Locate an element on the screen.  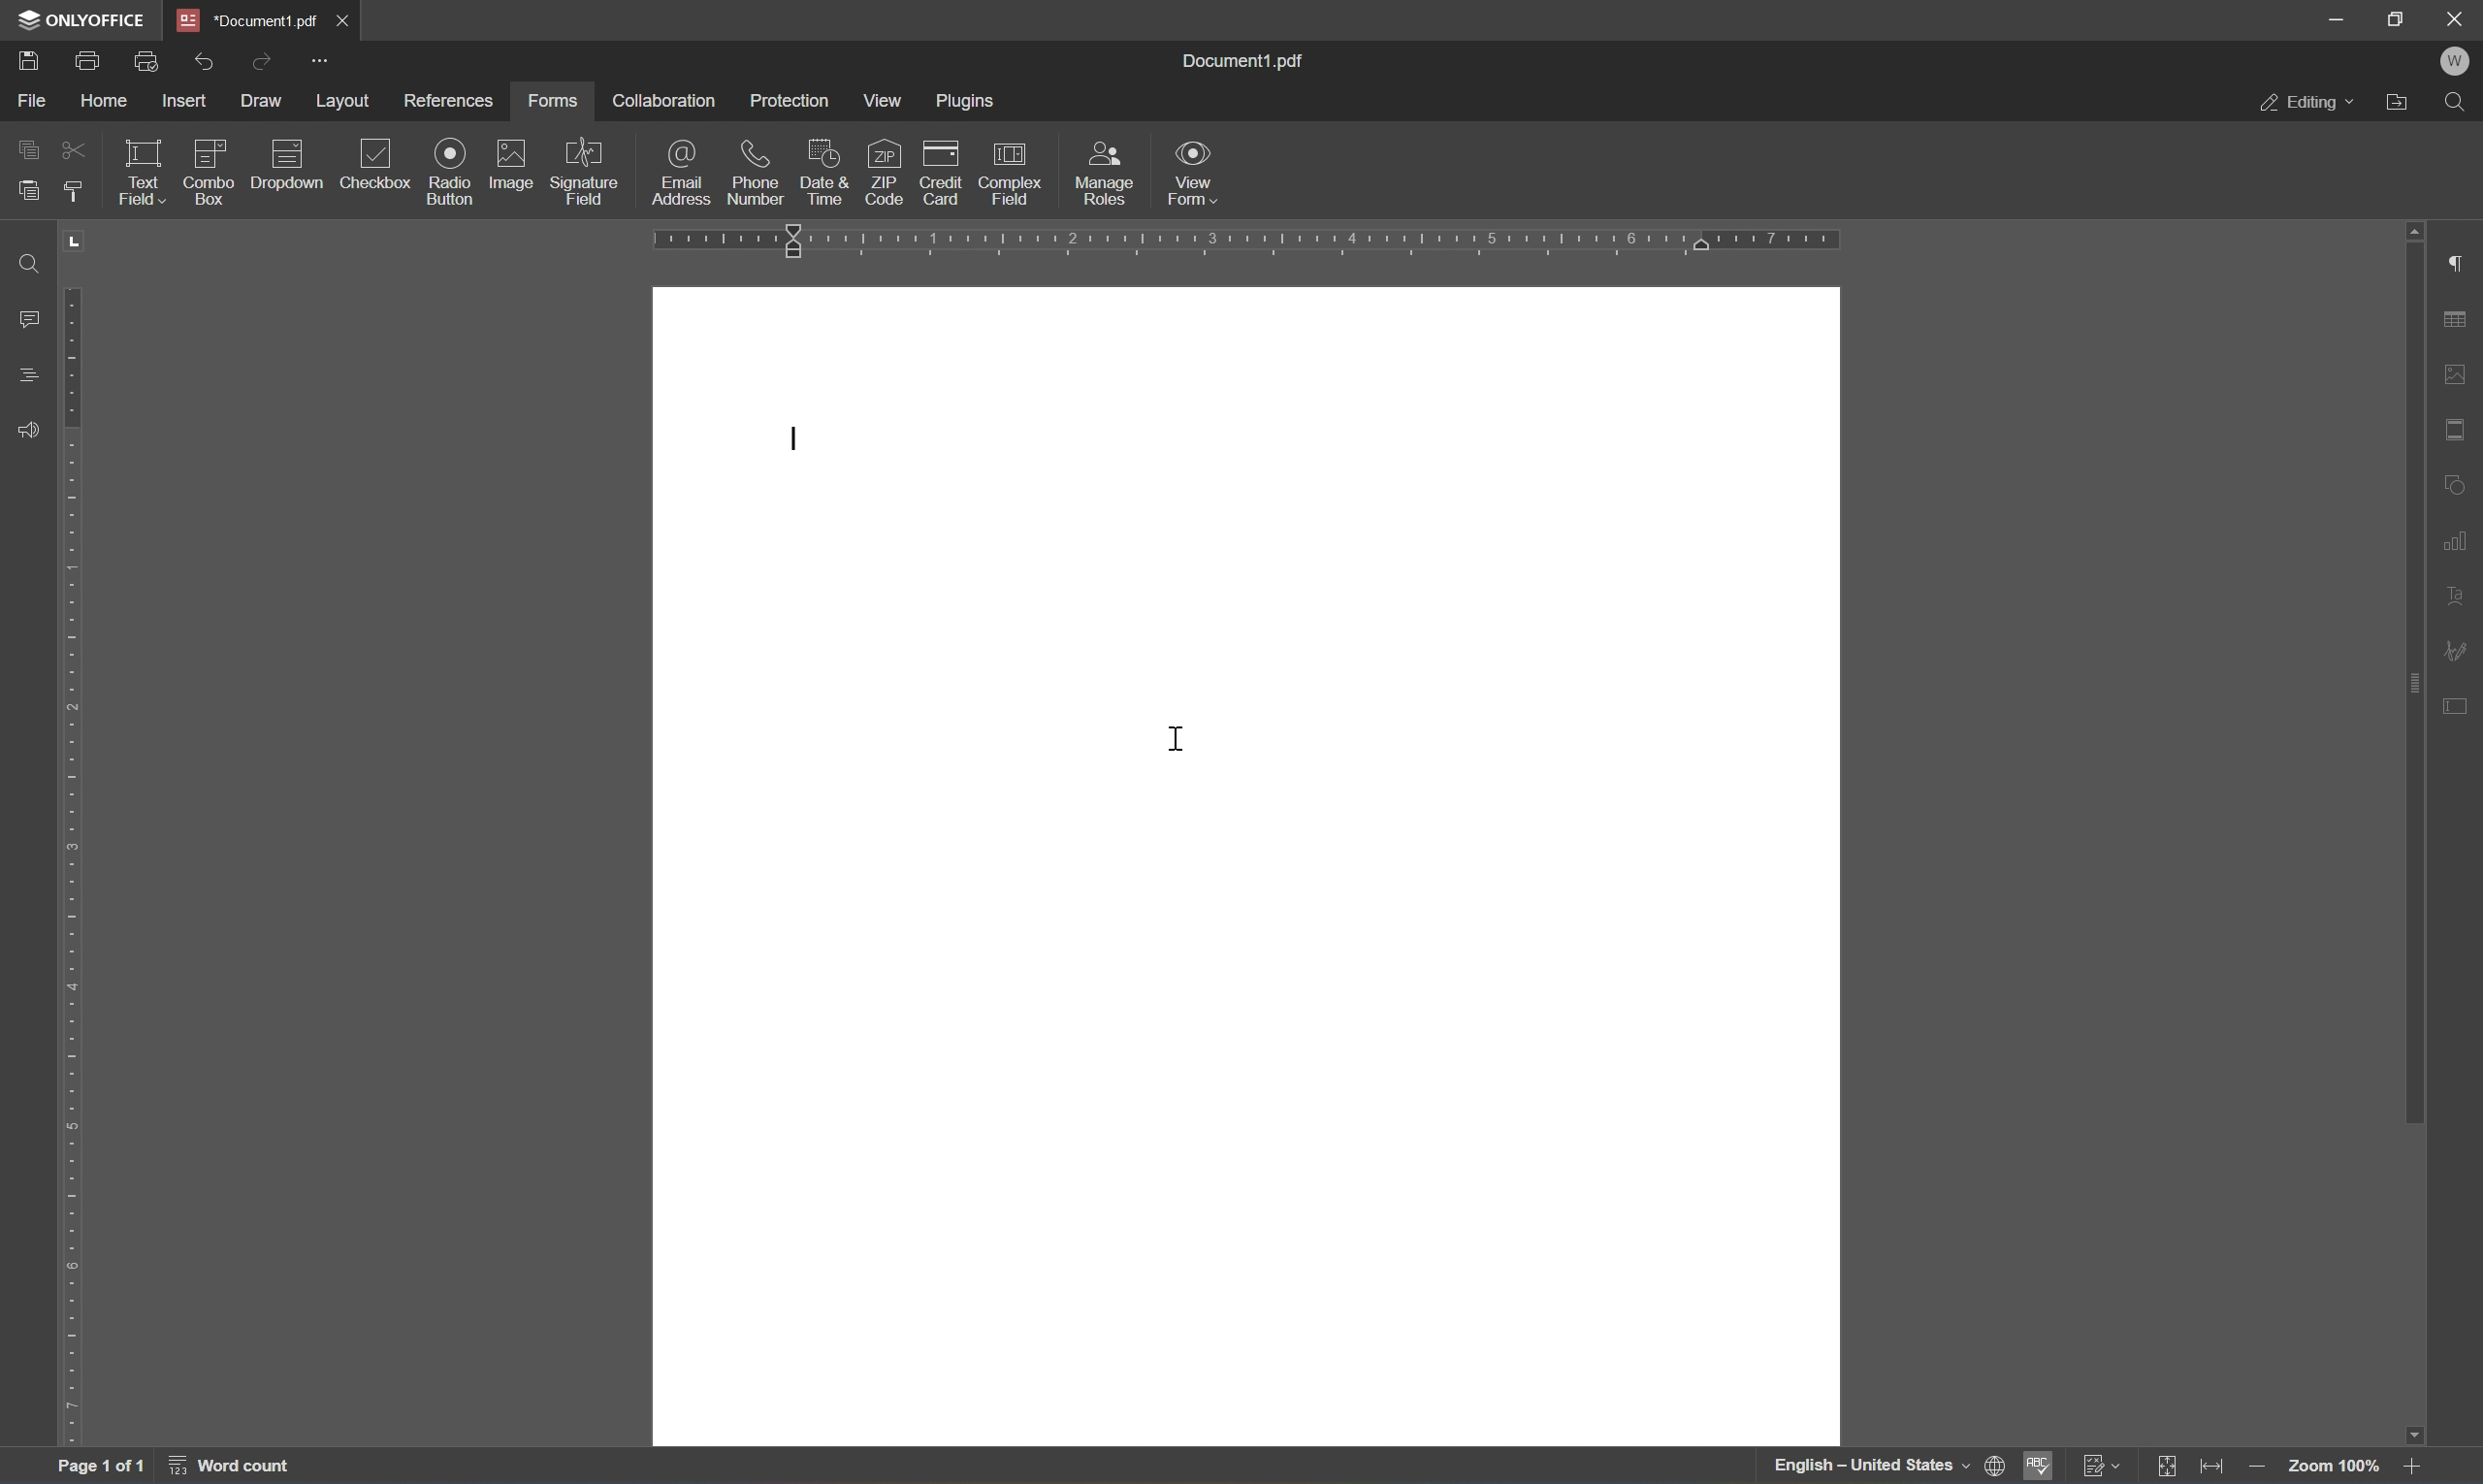
home is located at coordinates (106, 98).